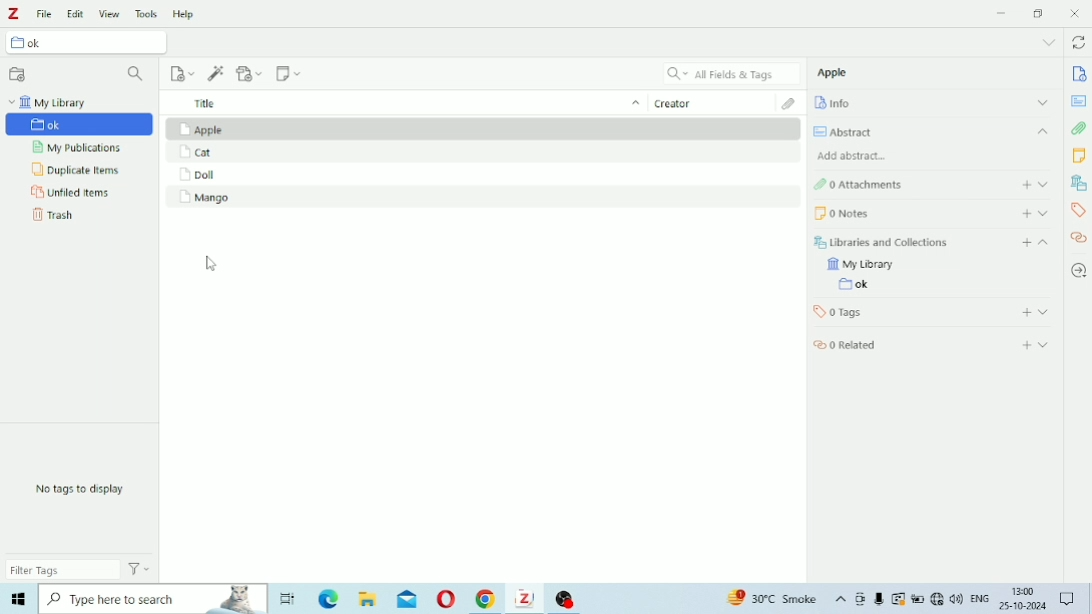 This screenshot has width=1092, height=614. Describe the element at coordinates (183, 72) in the screenshot. I see `New Item` at that location.